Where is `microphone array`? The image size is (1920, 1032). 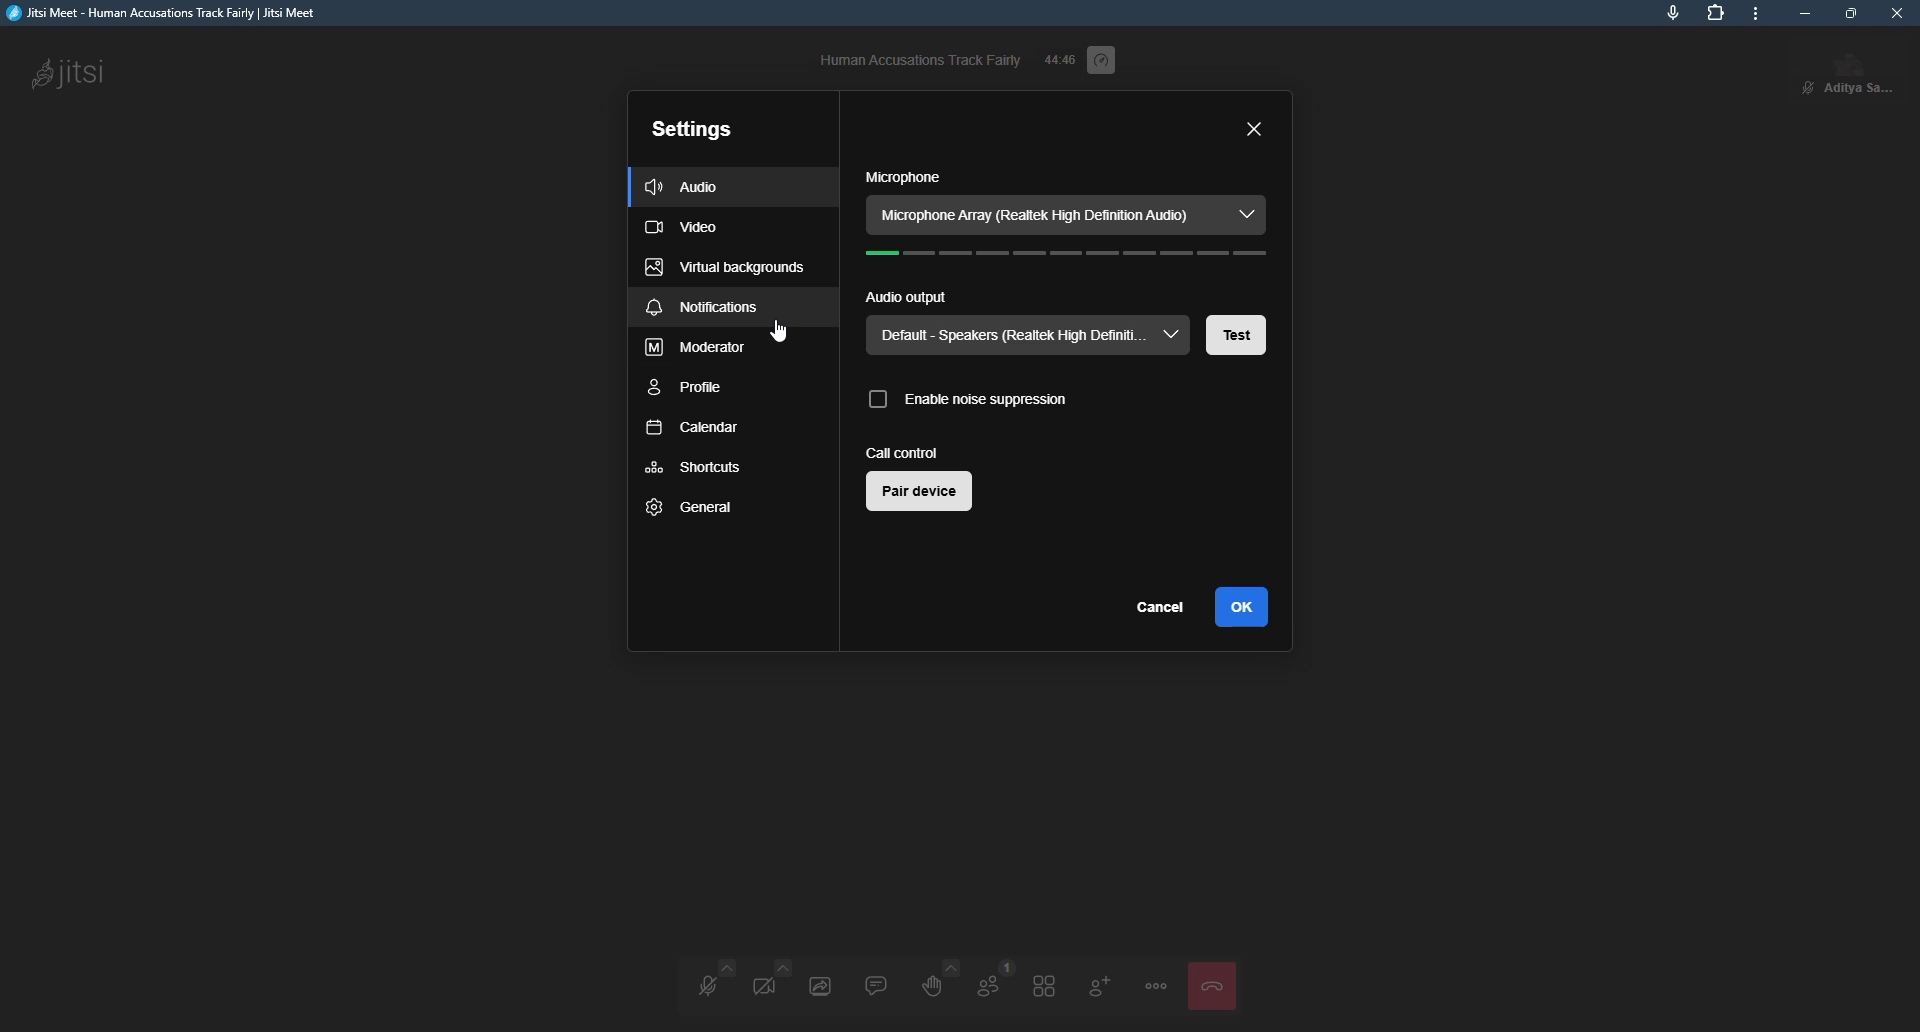 microphone array is located at coordinates (1045, 213).